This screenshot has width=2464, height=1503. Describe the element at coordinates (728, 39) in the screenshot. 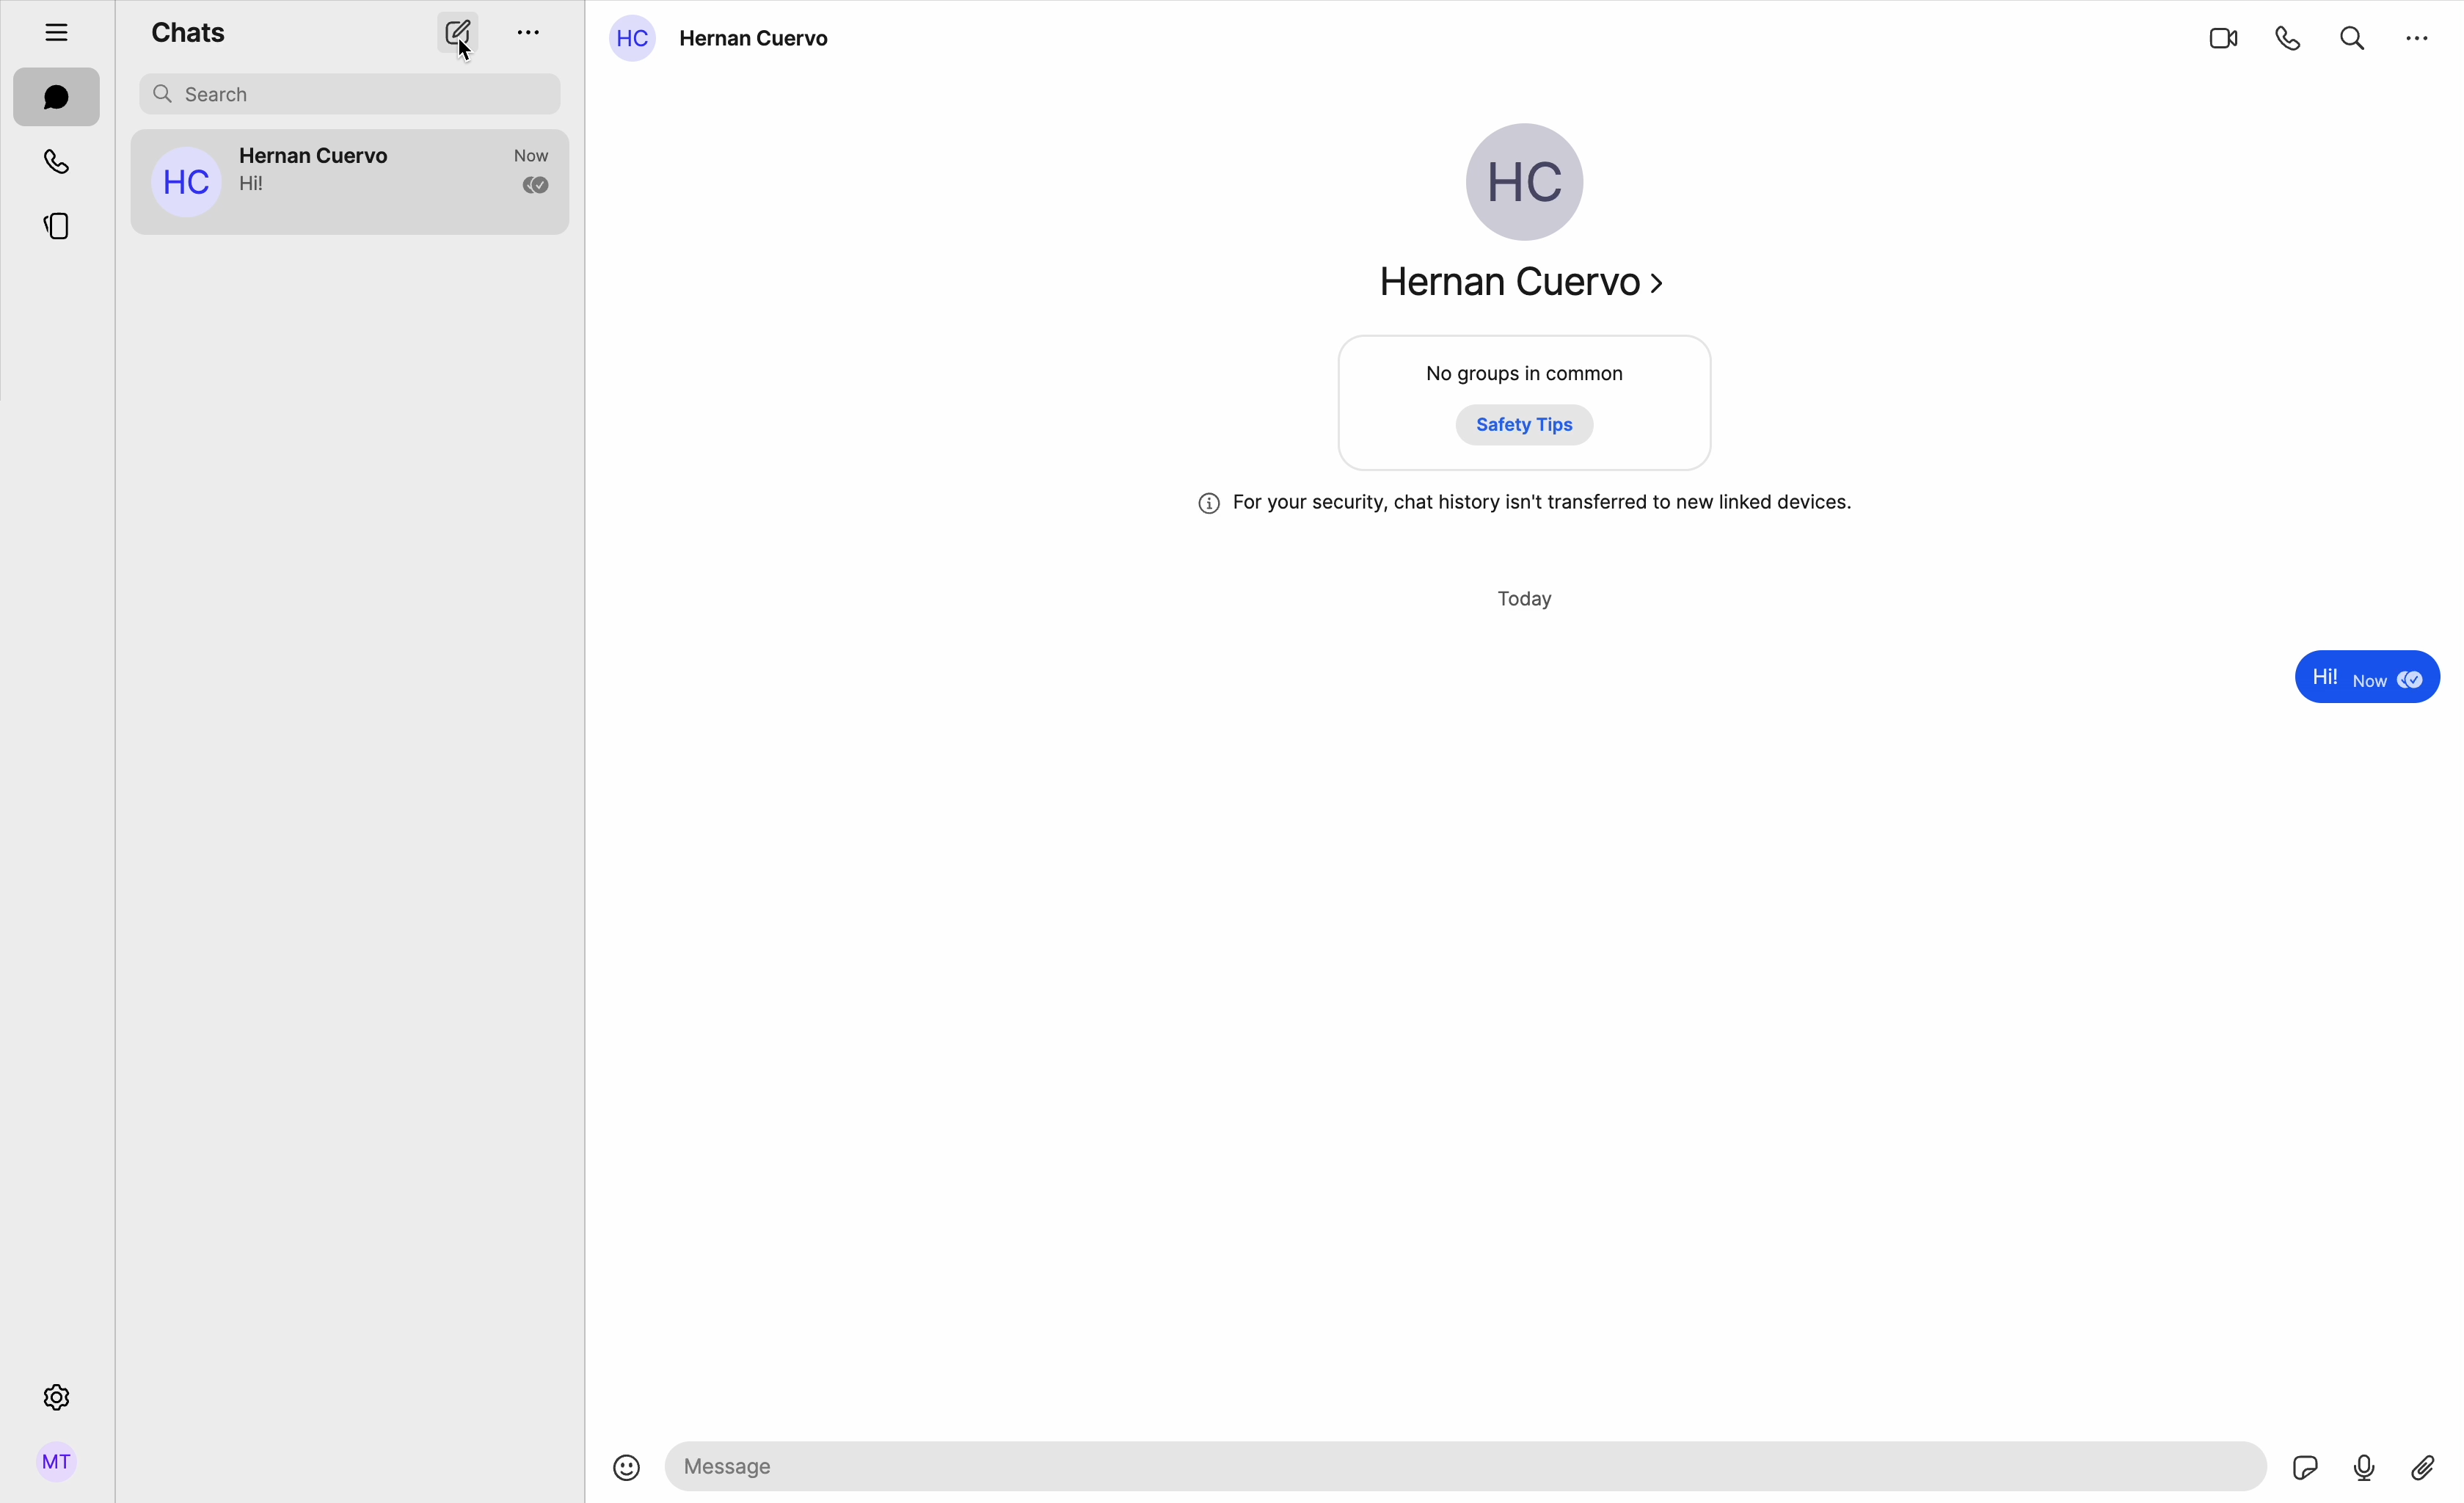

I see `Hernan Cuervo contact` at that location.